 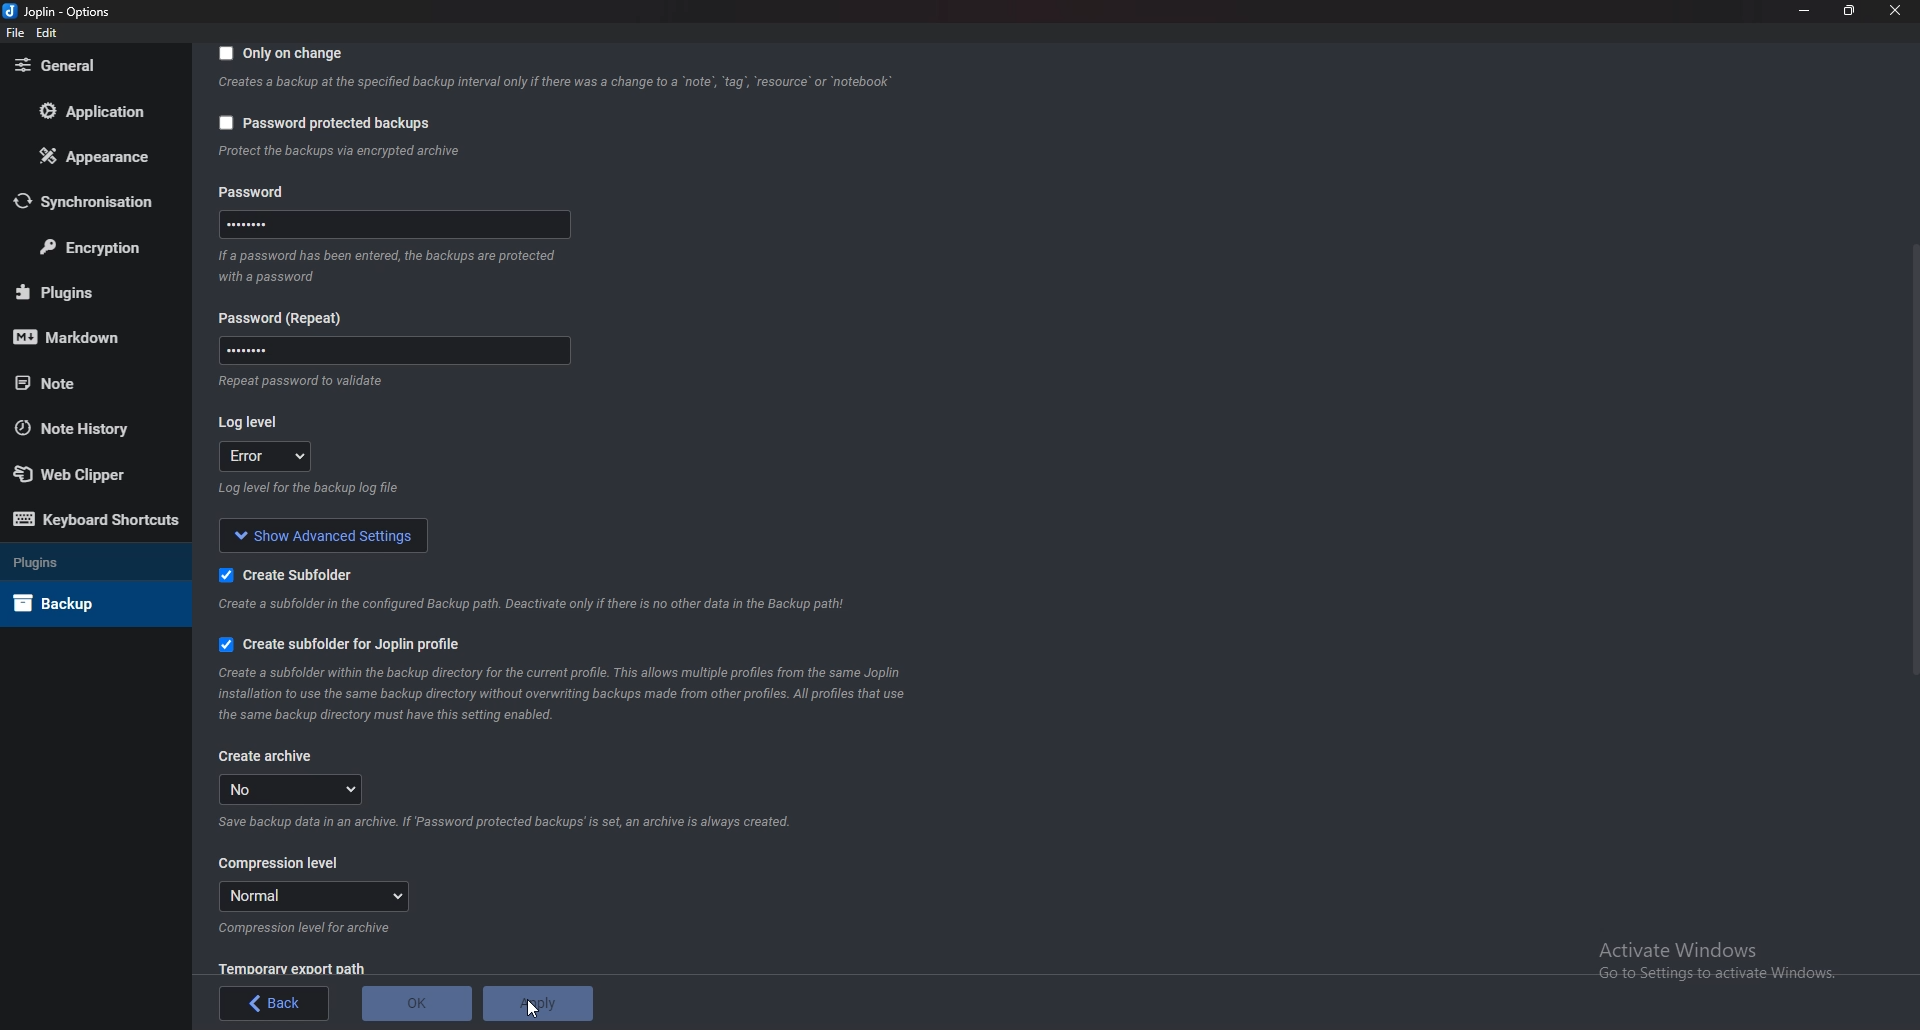 I want to click on Password, so click(x=391, y=349).